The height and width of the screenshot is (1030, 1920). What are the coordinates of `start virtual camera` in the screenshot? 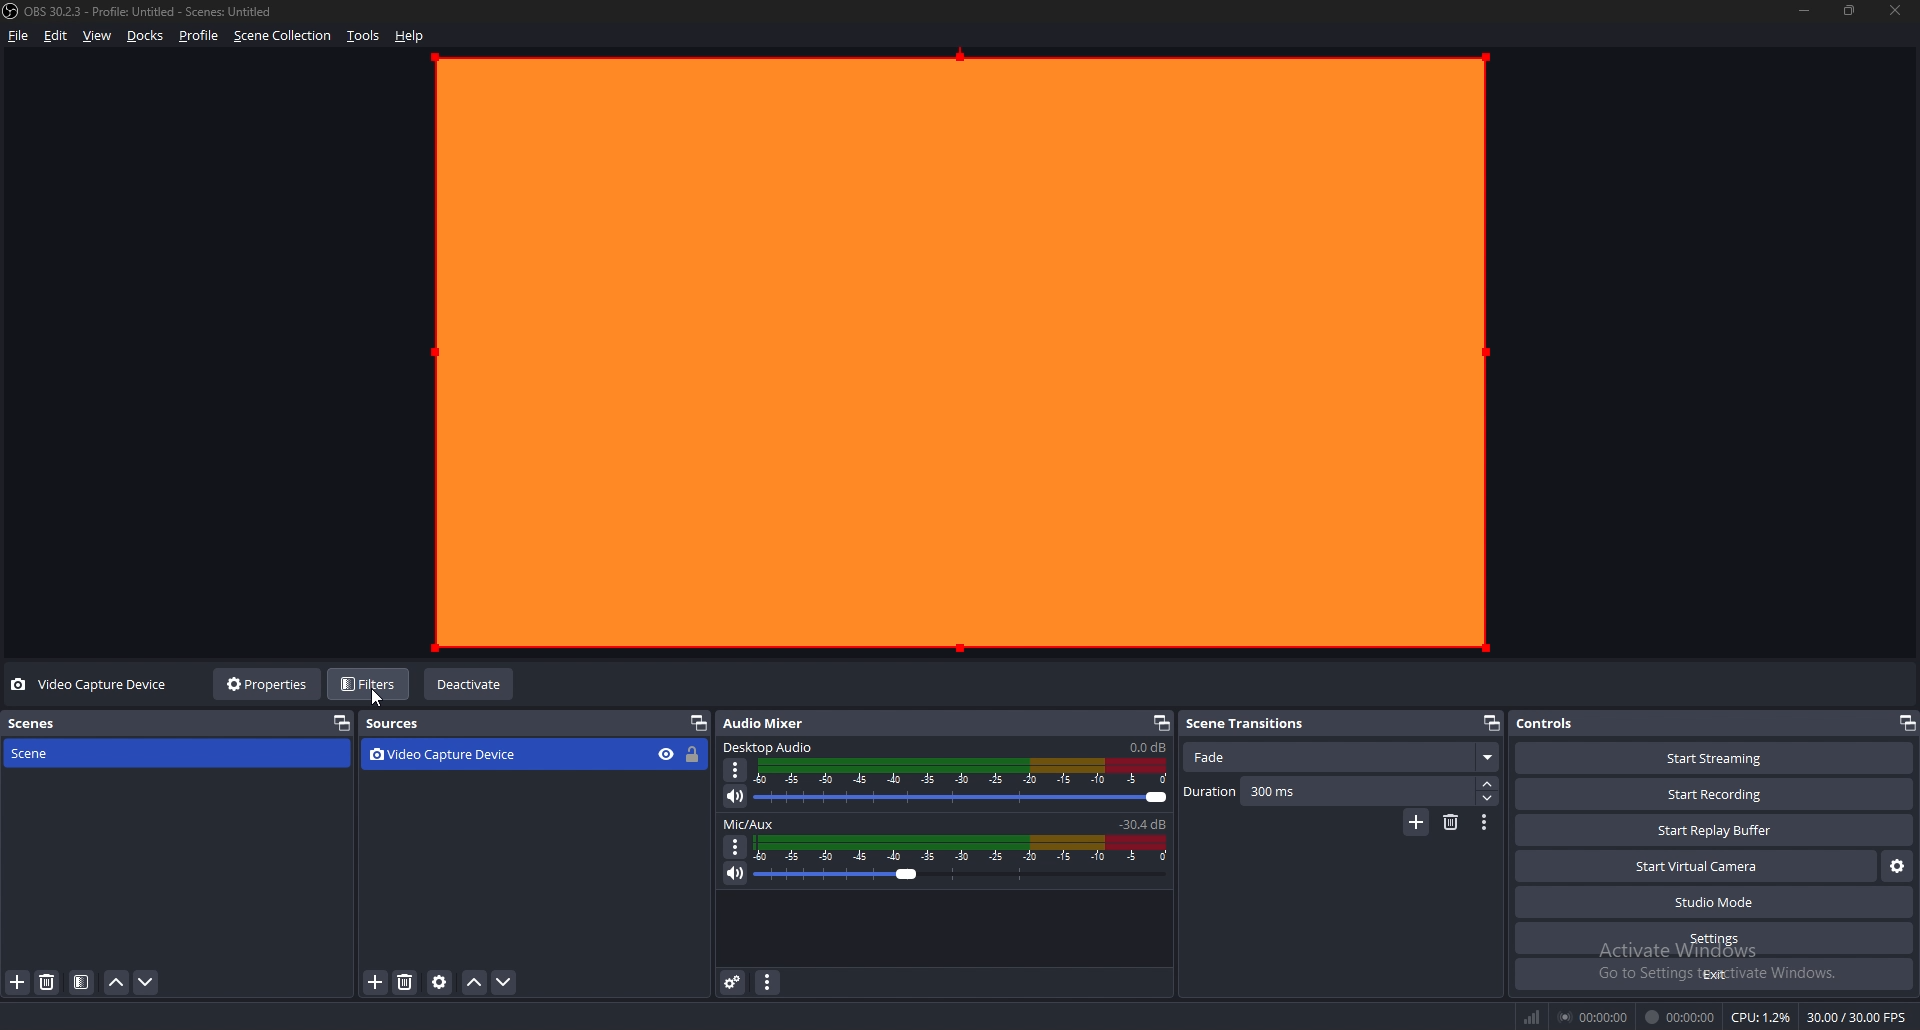 It's located at (1697, 866).